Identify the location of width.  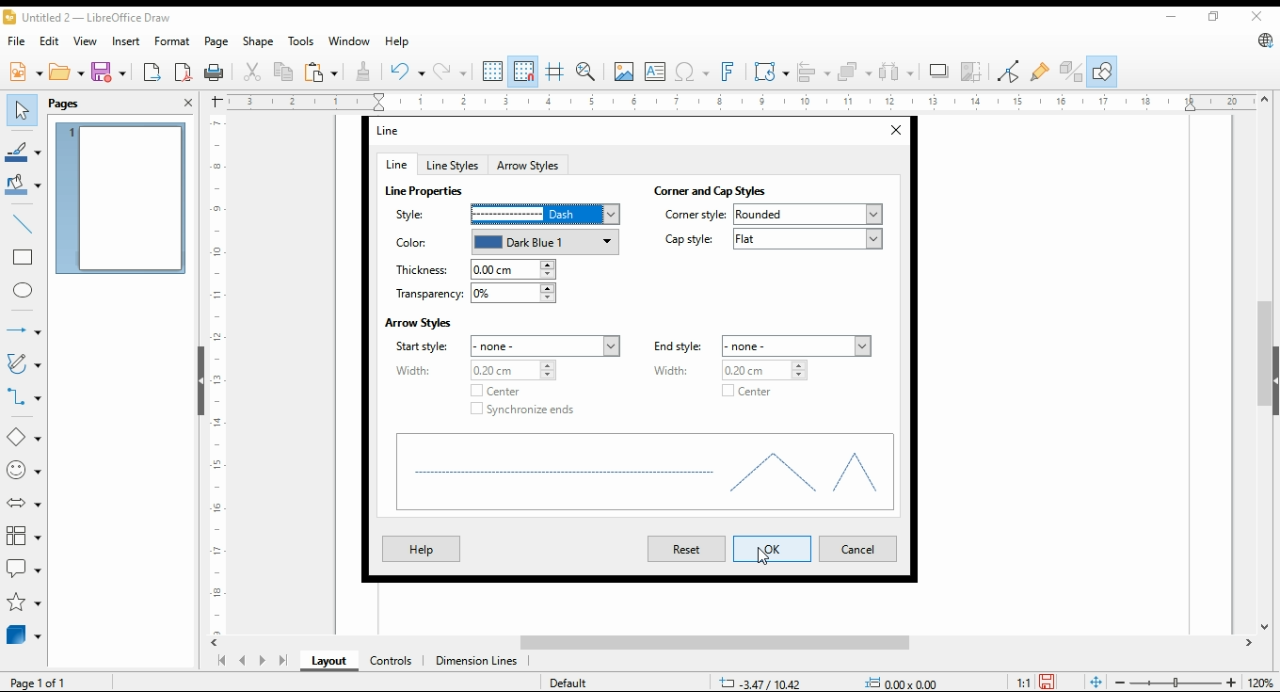
(733, 370).